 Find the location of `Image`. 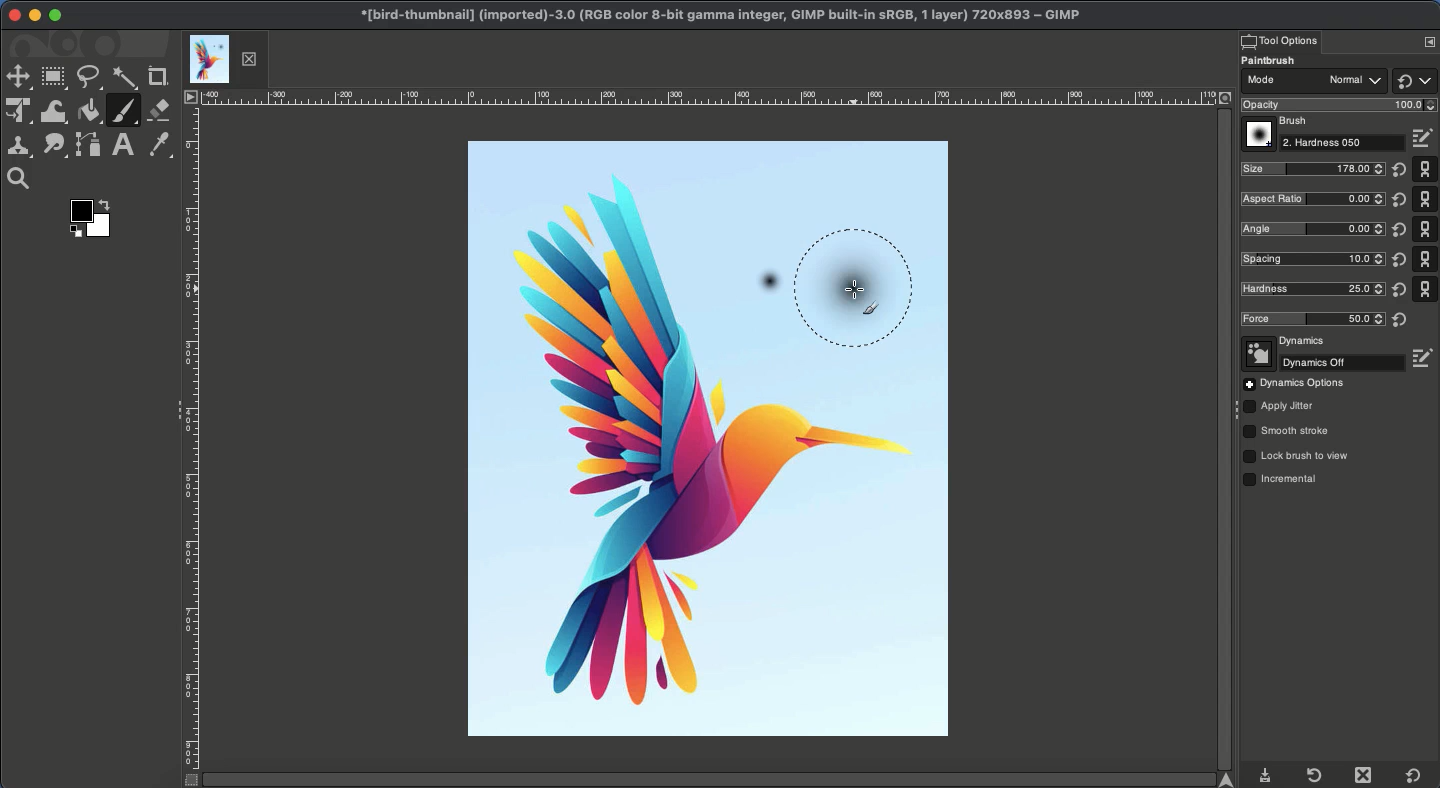

Image is located at coordinates (712, 547).